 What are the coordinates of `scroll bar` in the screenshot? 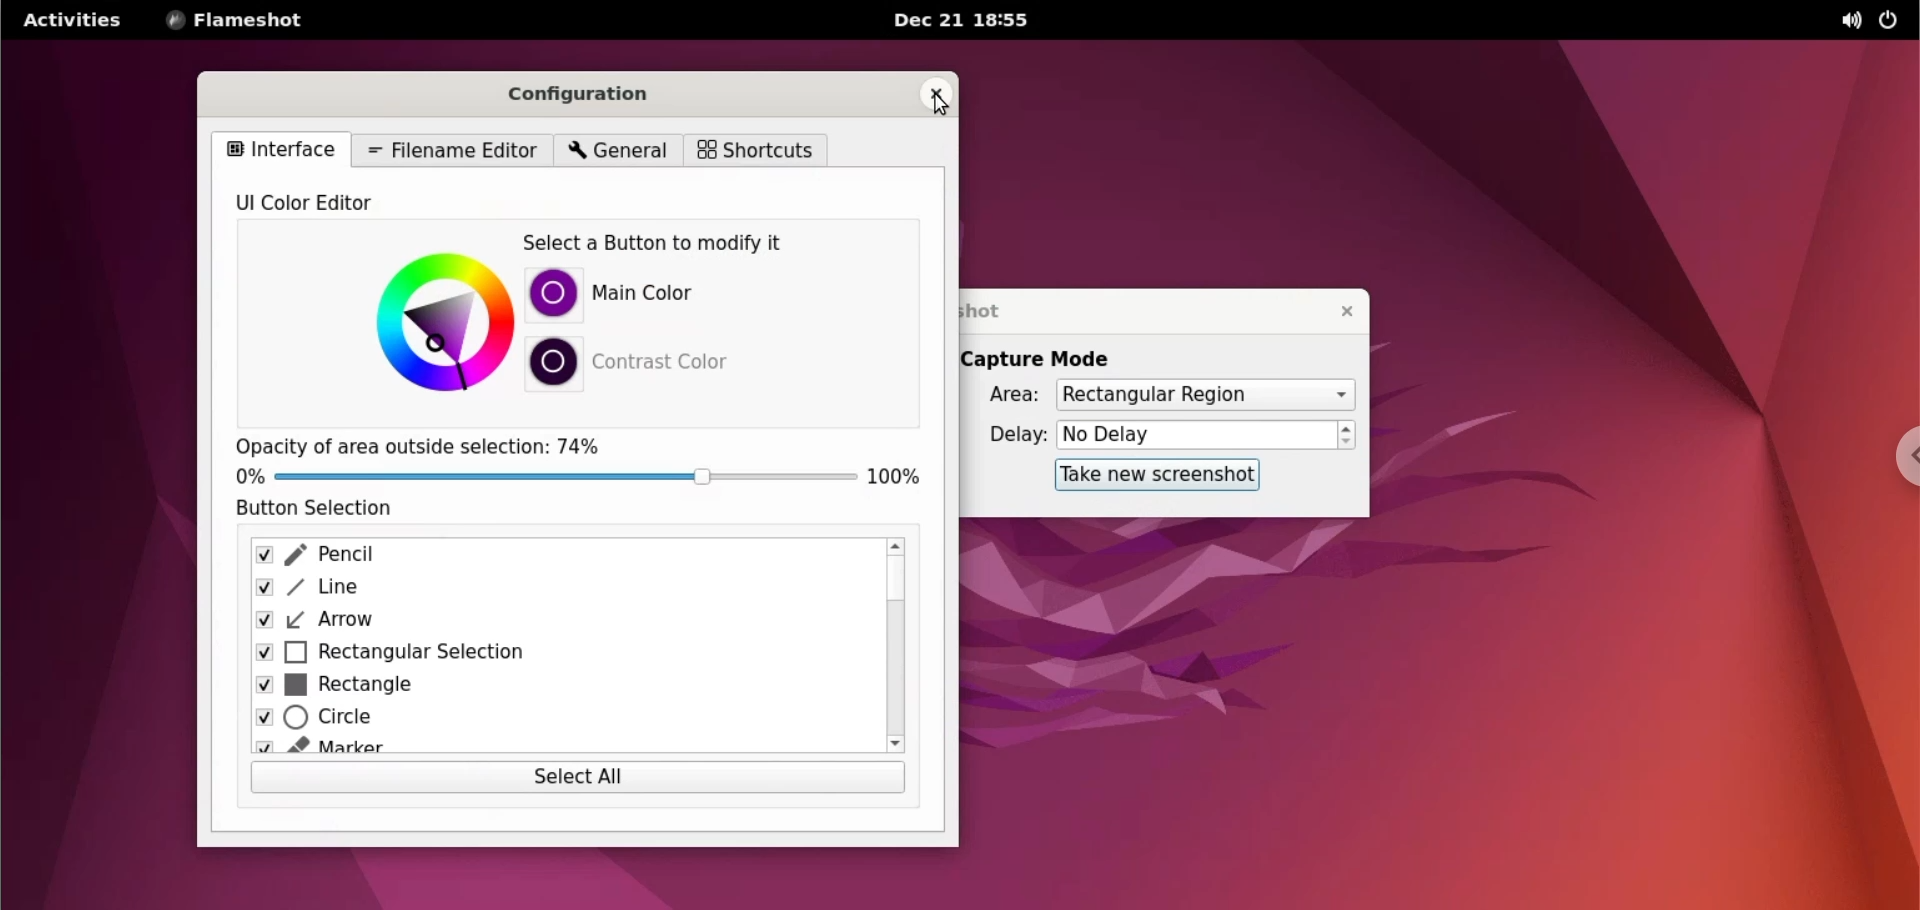 It's located at (896, 646).